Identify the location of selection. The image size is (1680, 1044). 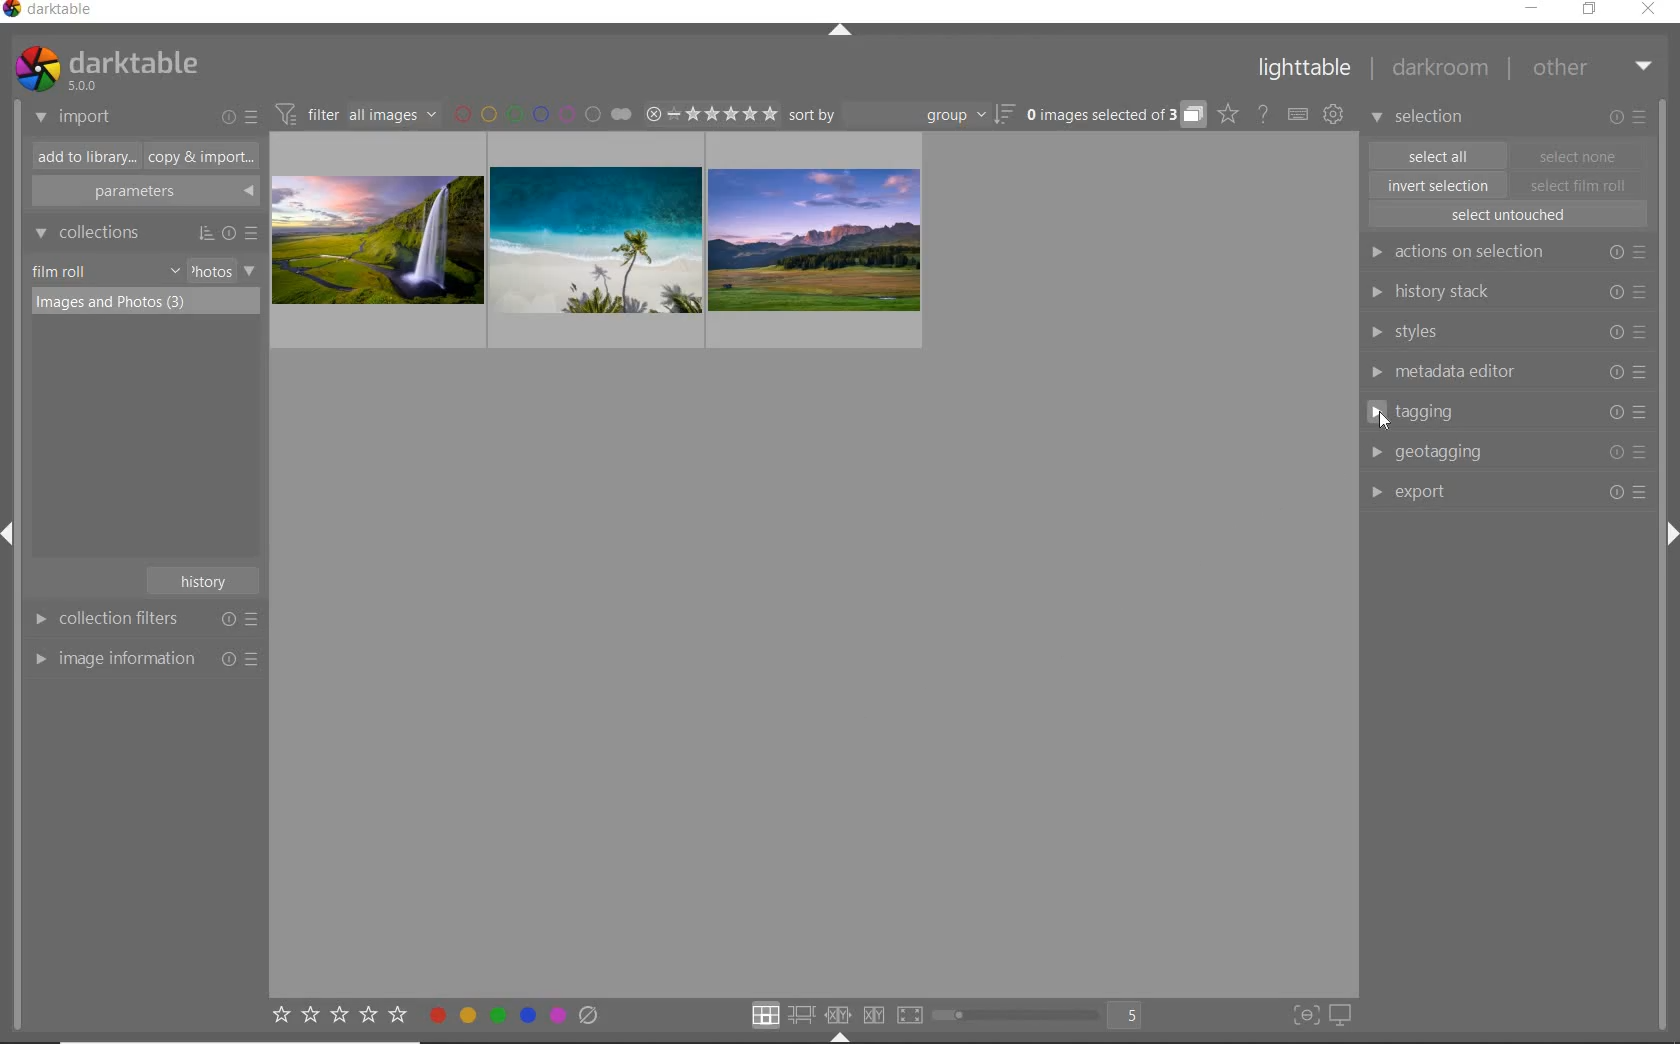
(1420, 119).